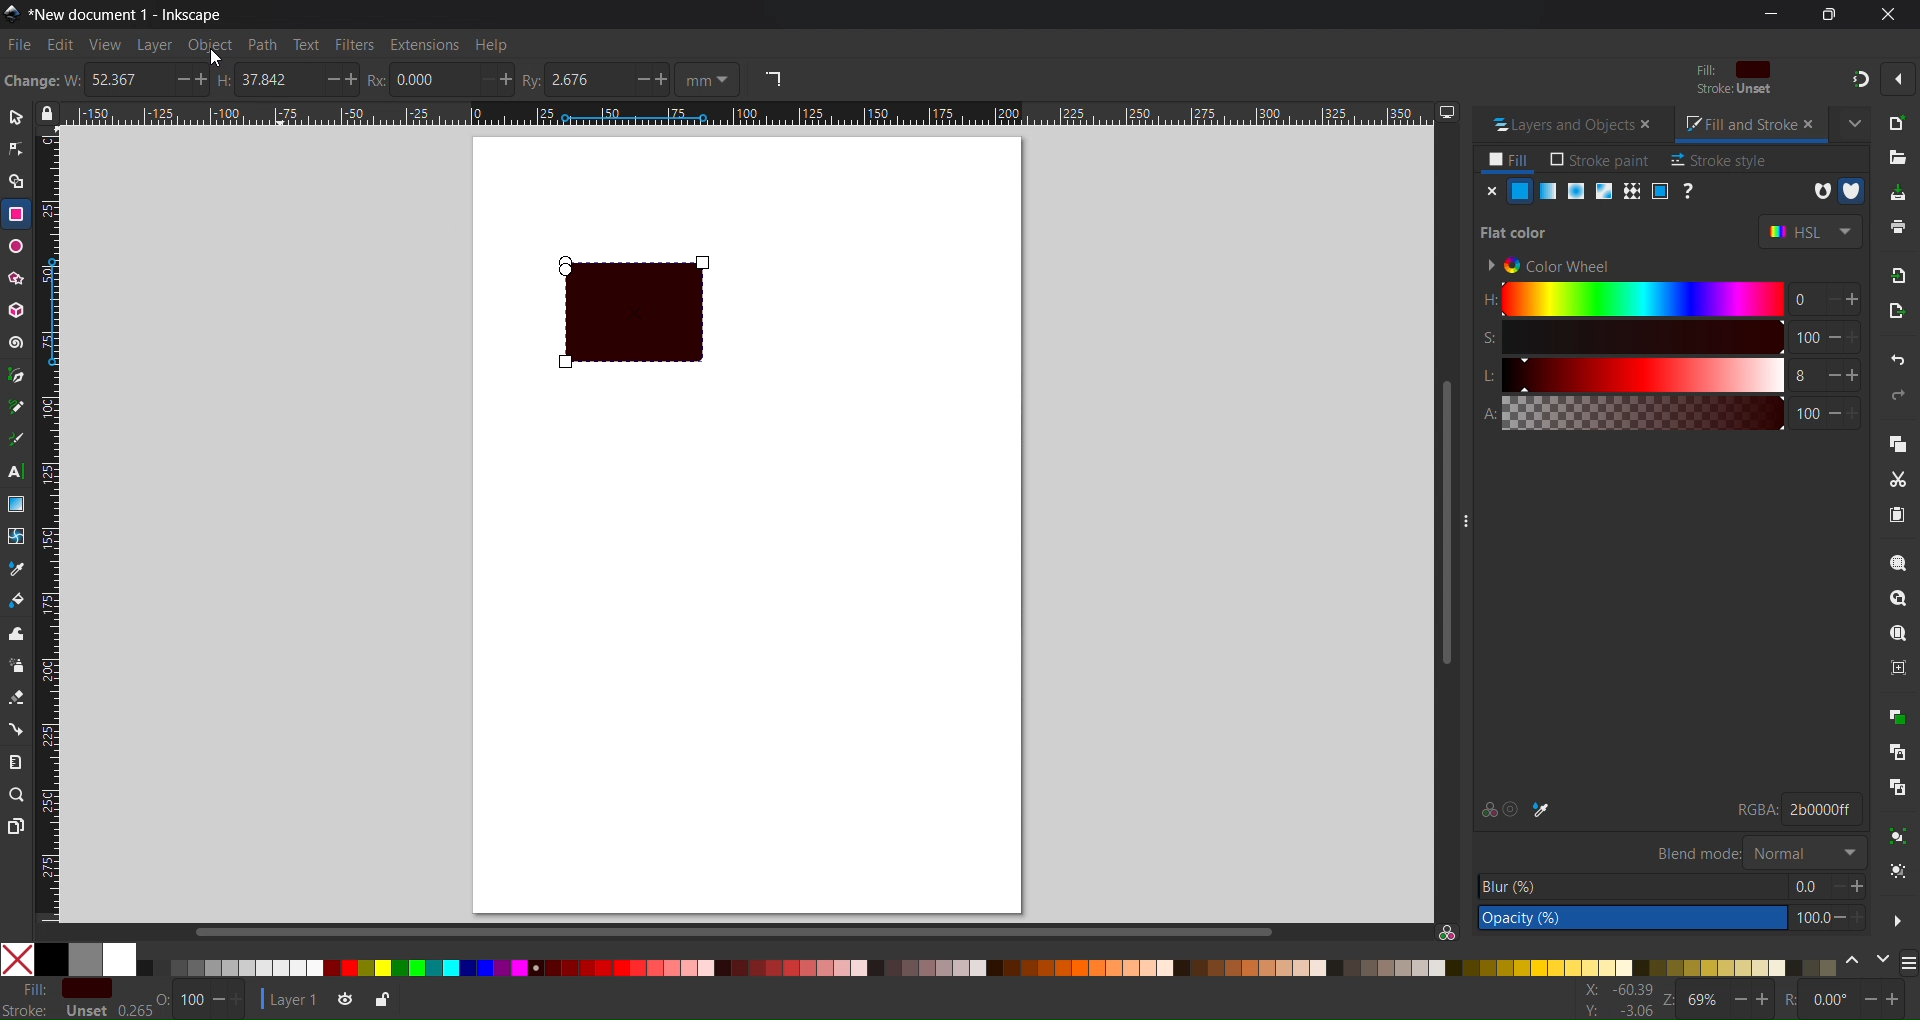 The width and height of the screenshot is (1920, 1020). What do you see at coordinates (1834, 411) in the screenshot?
I see `decrease alpha` at bounding box center [1834, 411].